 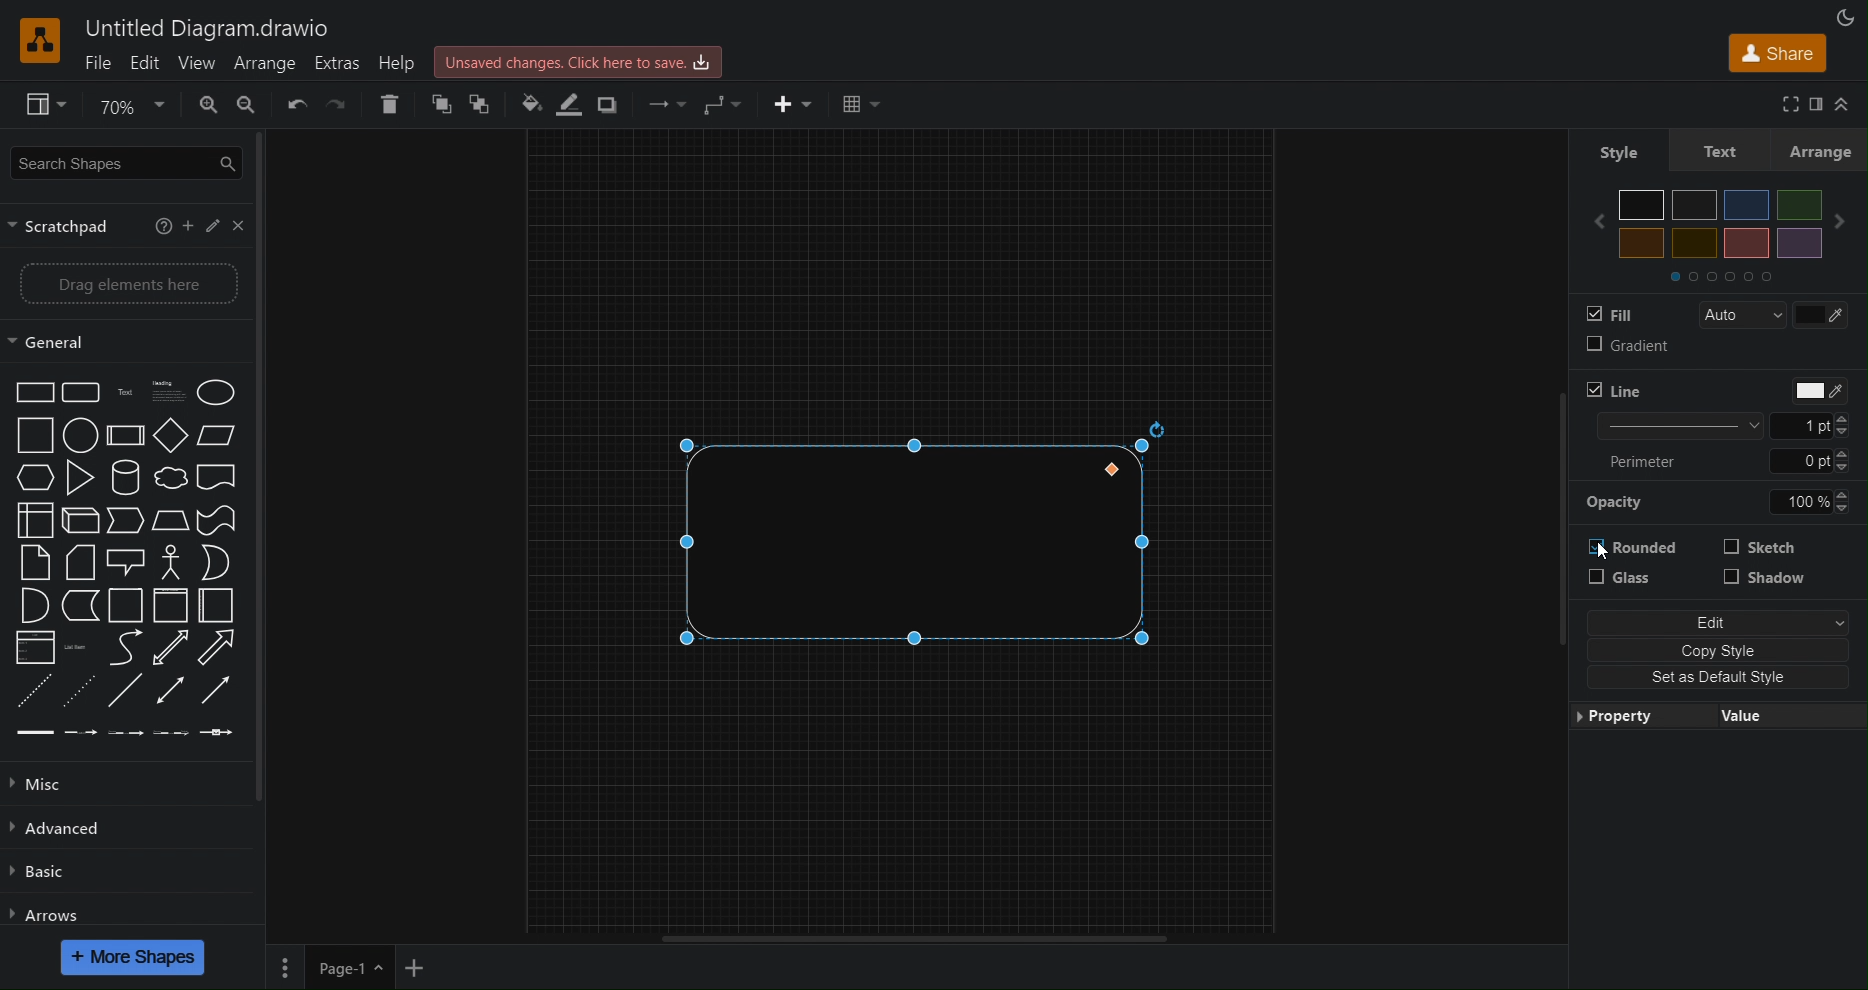 What do you see at coordinates (64, 227) in the screenshot?
I see `Scratchpad` at bounding box center [64, 227].